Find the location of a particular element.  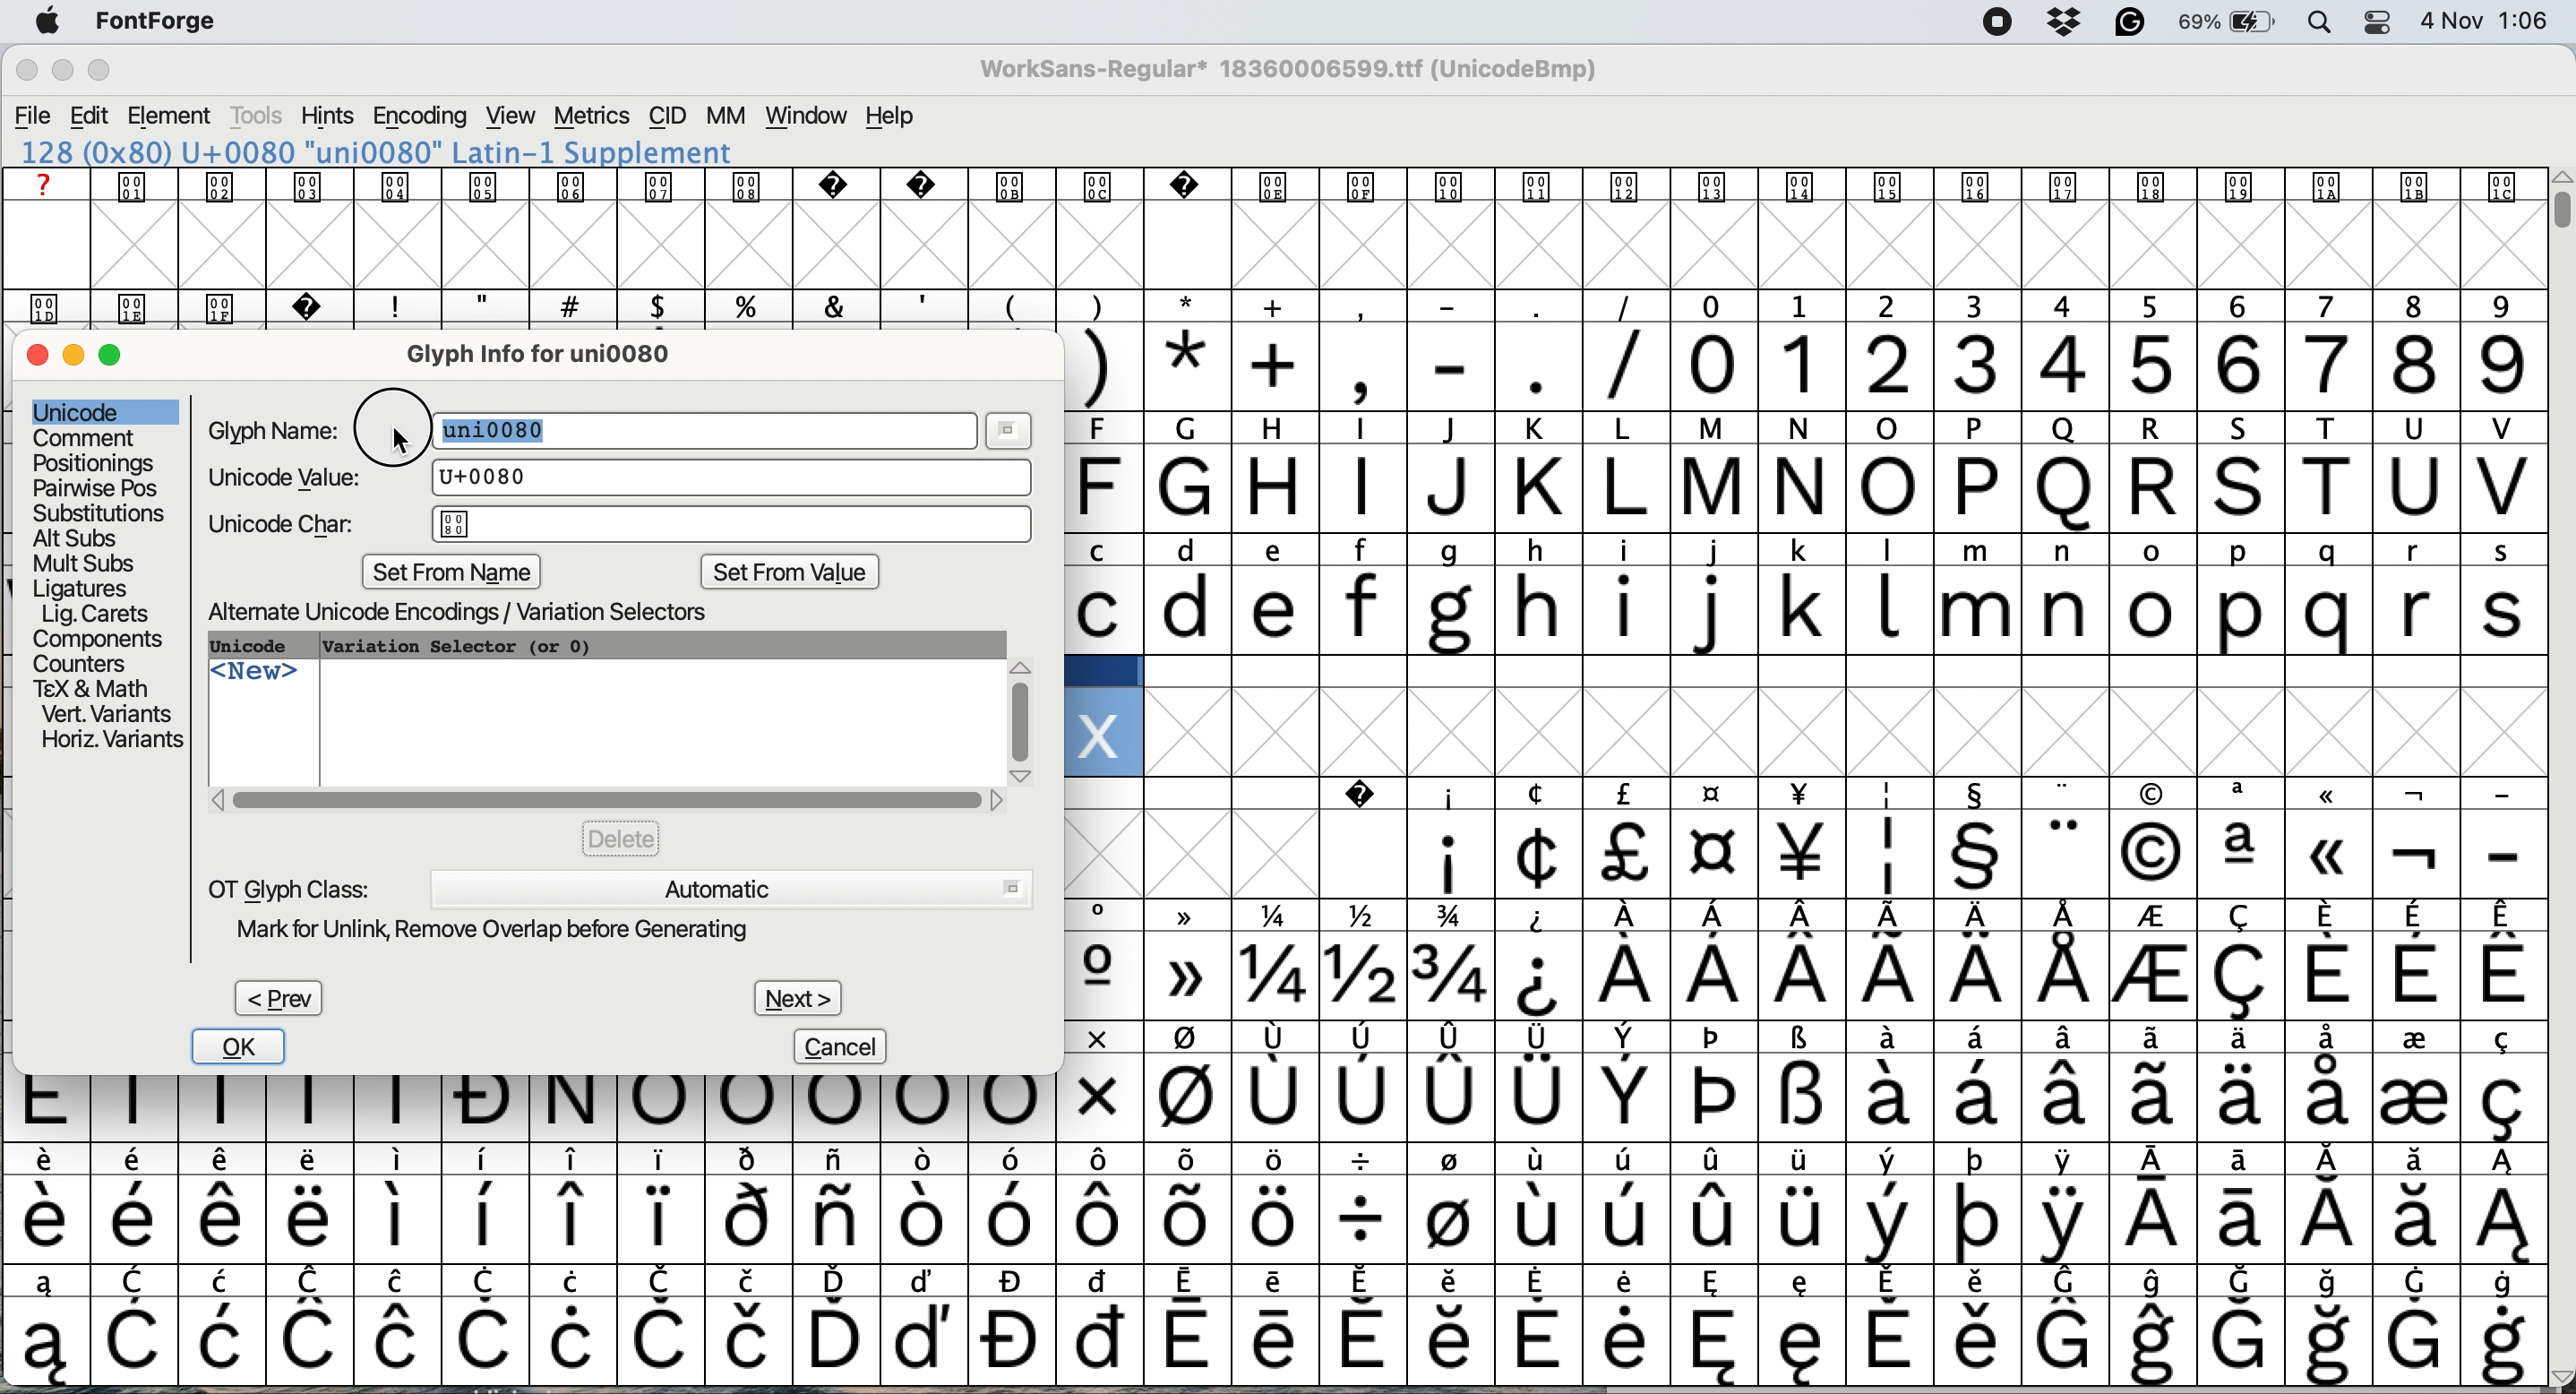

special characters is located at coordinates (1264, 1110).